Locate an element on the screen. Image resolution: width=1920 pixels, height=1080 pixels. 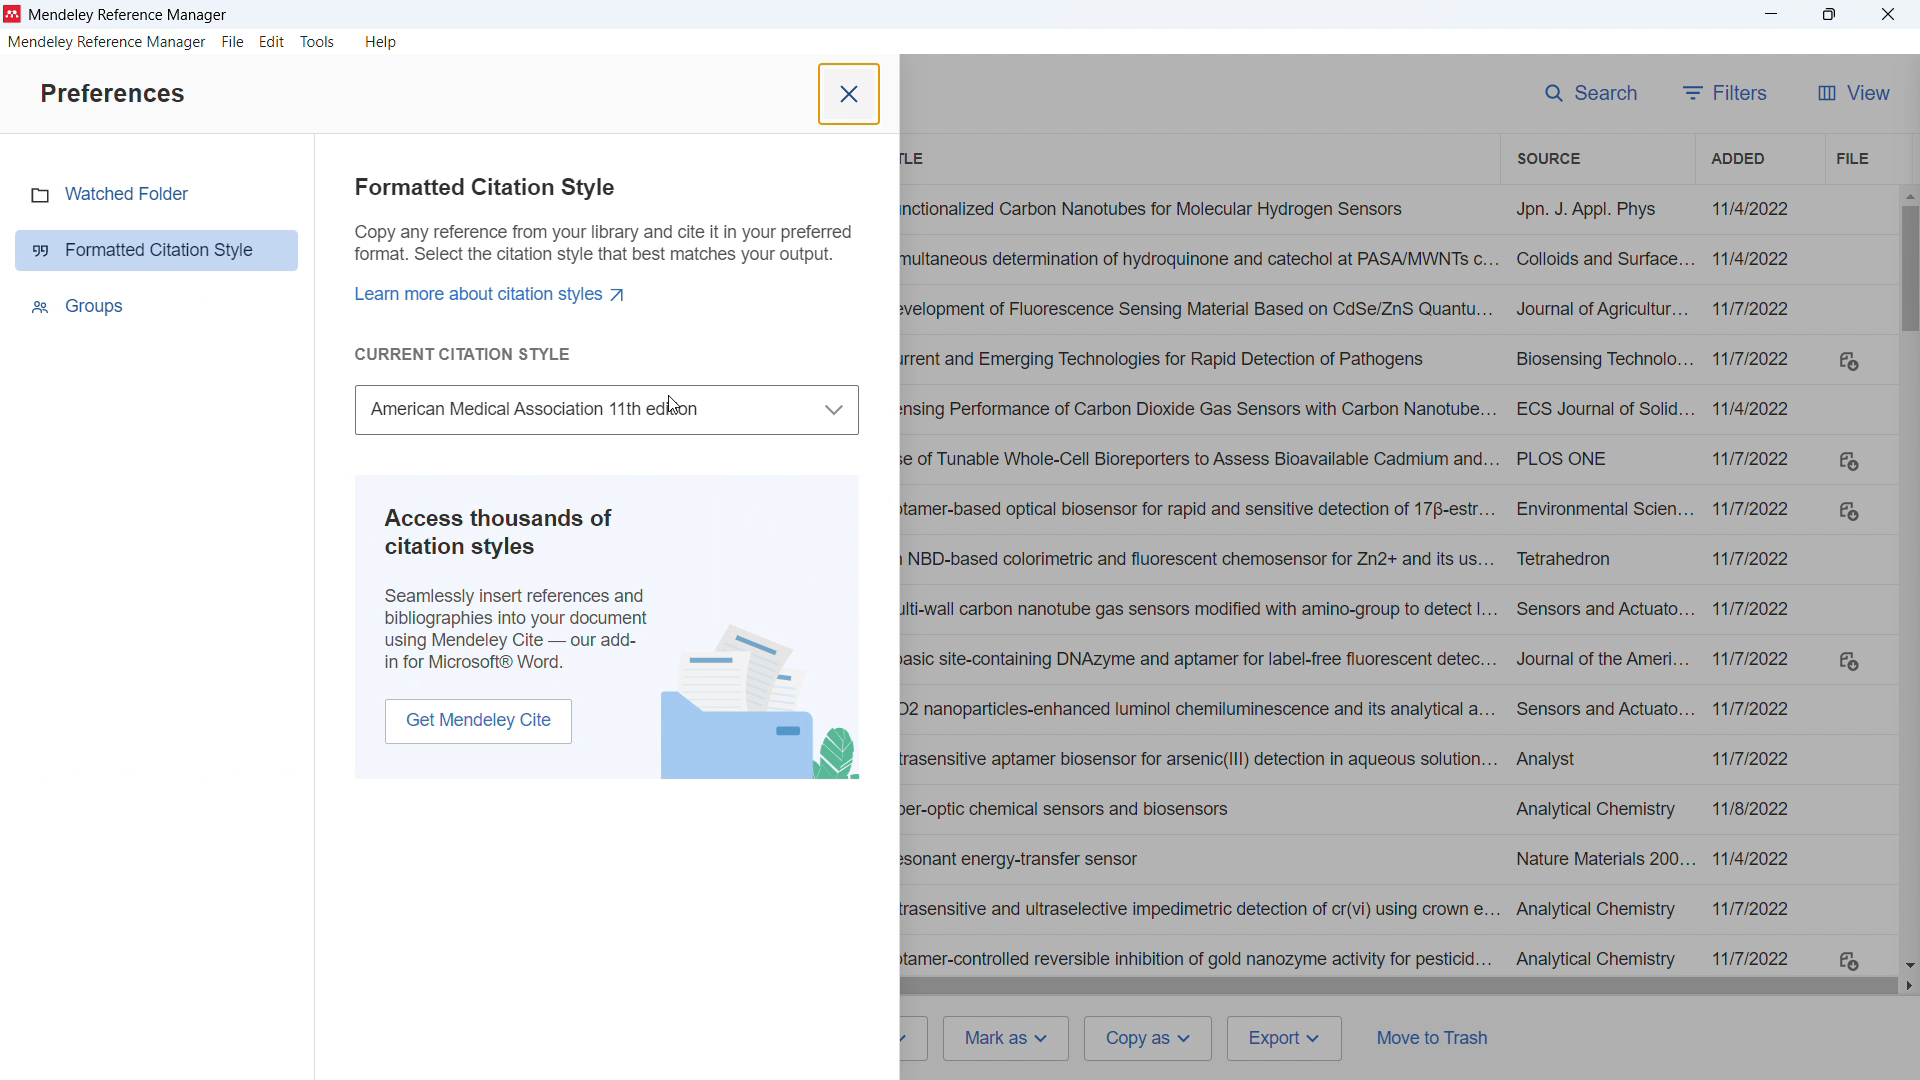
Horizontal scroll bar is located at coordinates (1397, 987).